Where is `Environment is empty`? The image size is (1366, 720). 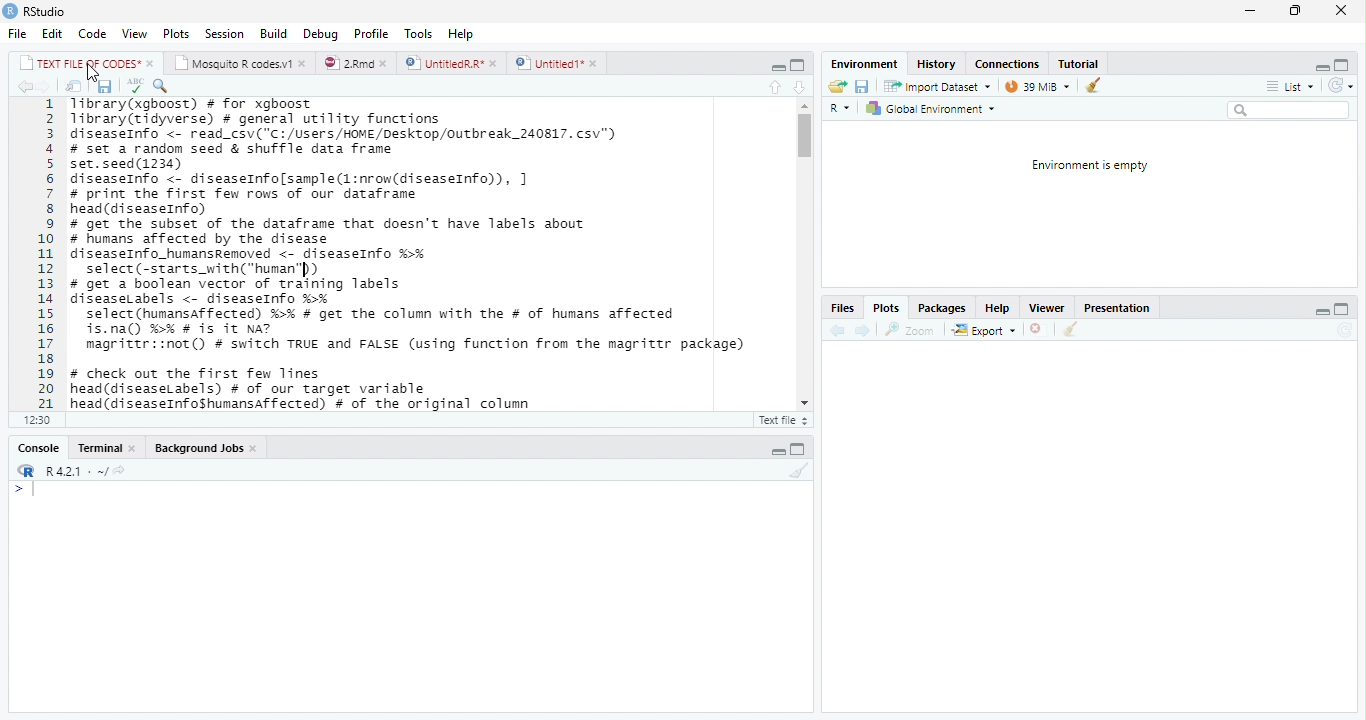
Environment is empty is located at coordinates (1091, 165).